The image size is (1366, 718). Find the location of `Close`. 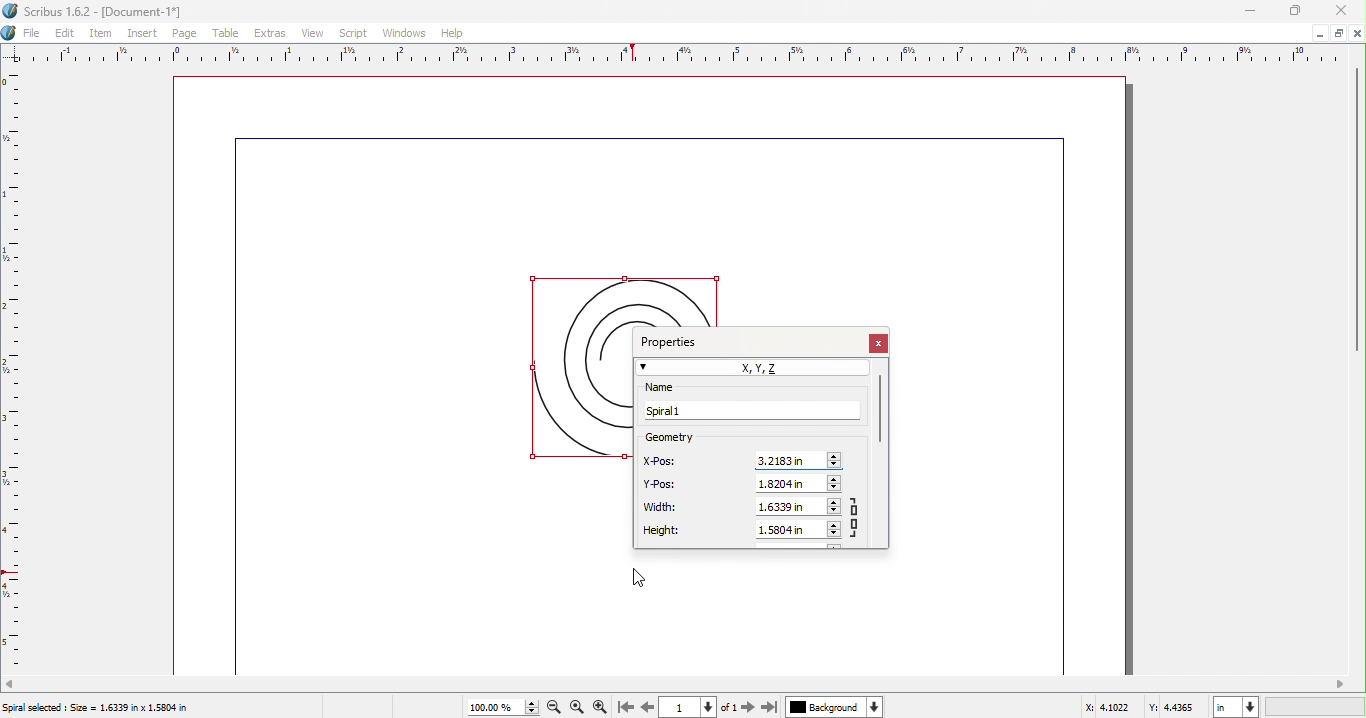

Close is located at coordinates (1342, 11).